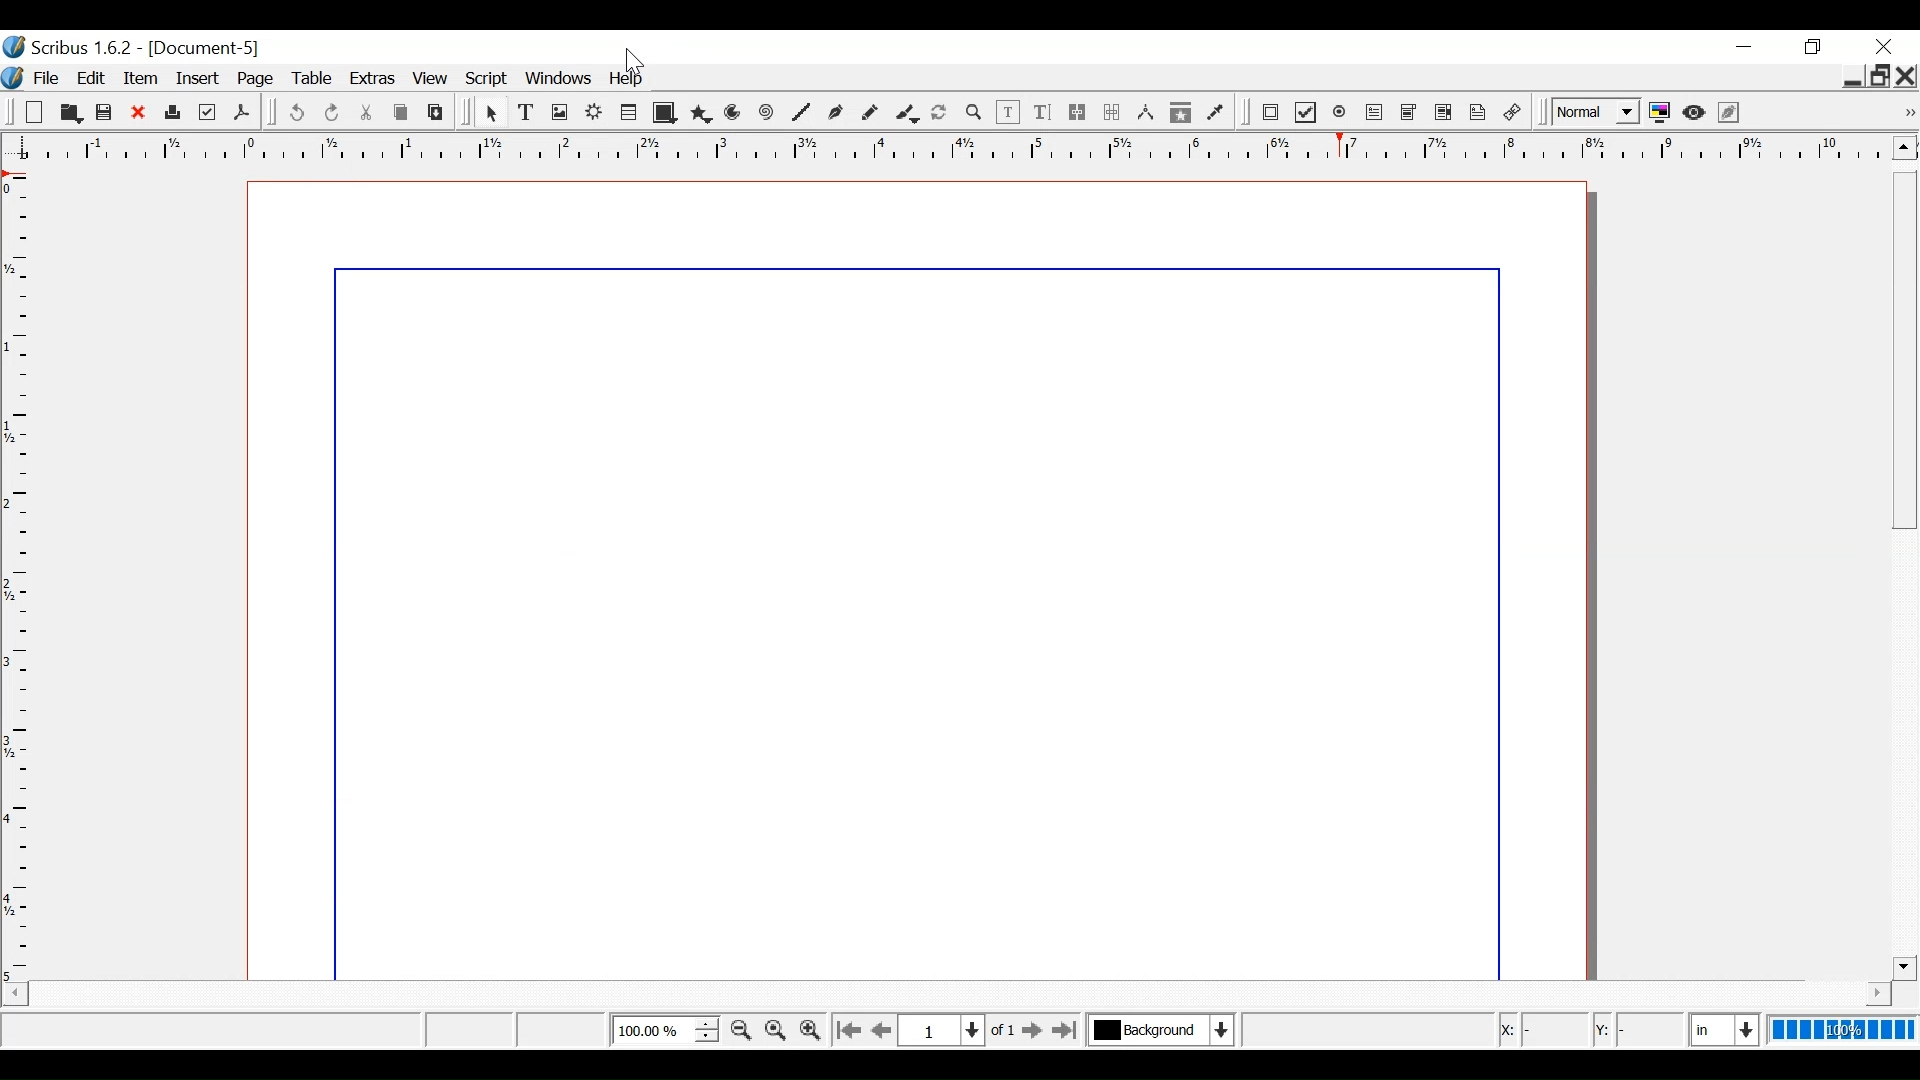 The height and width of the screenshot is (1080, 1920). I want to click on Edit Contents of frame, so click(1007, 113).